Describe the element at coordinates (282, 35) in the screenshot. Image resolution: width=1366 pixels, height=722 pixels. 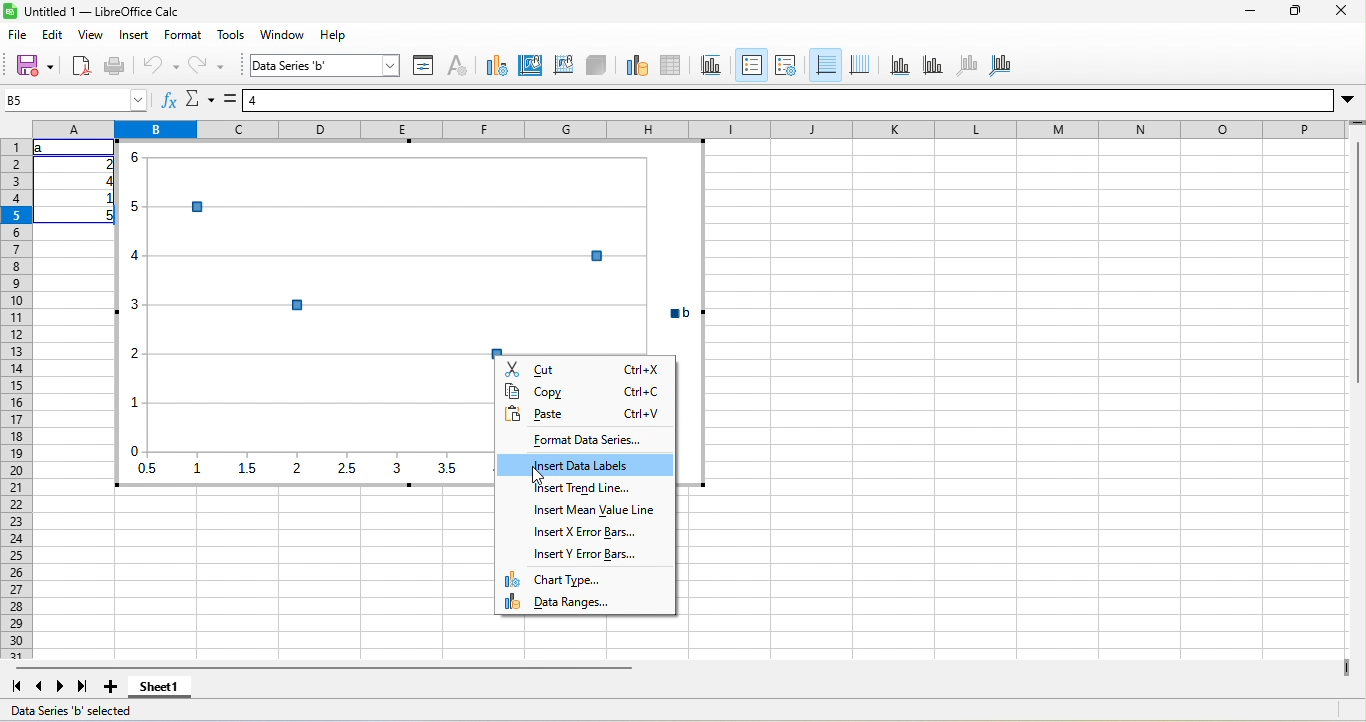
I see `window` at that location.